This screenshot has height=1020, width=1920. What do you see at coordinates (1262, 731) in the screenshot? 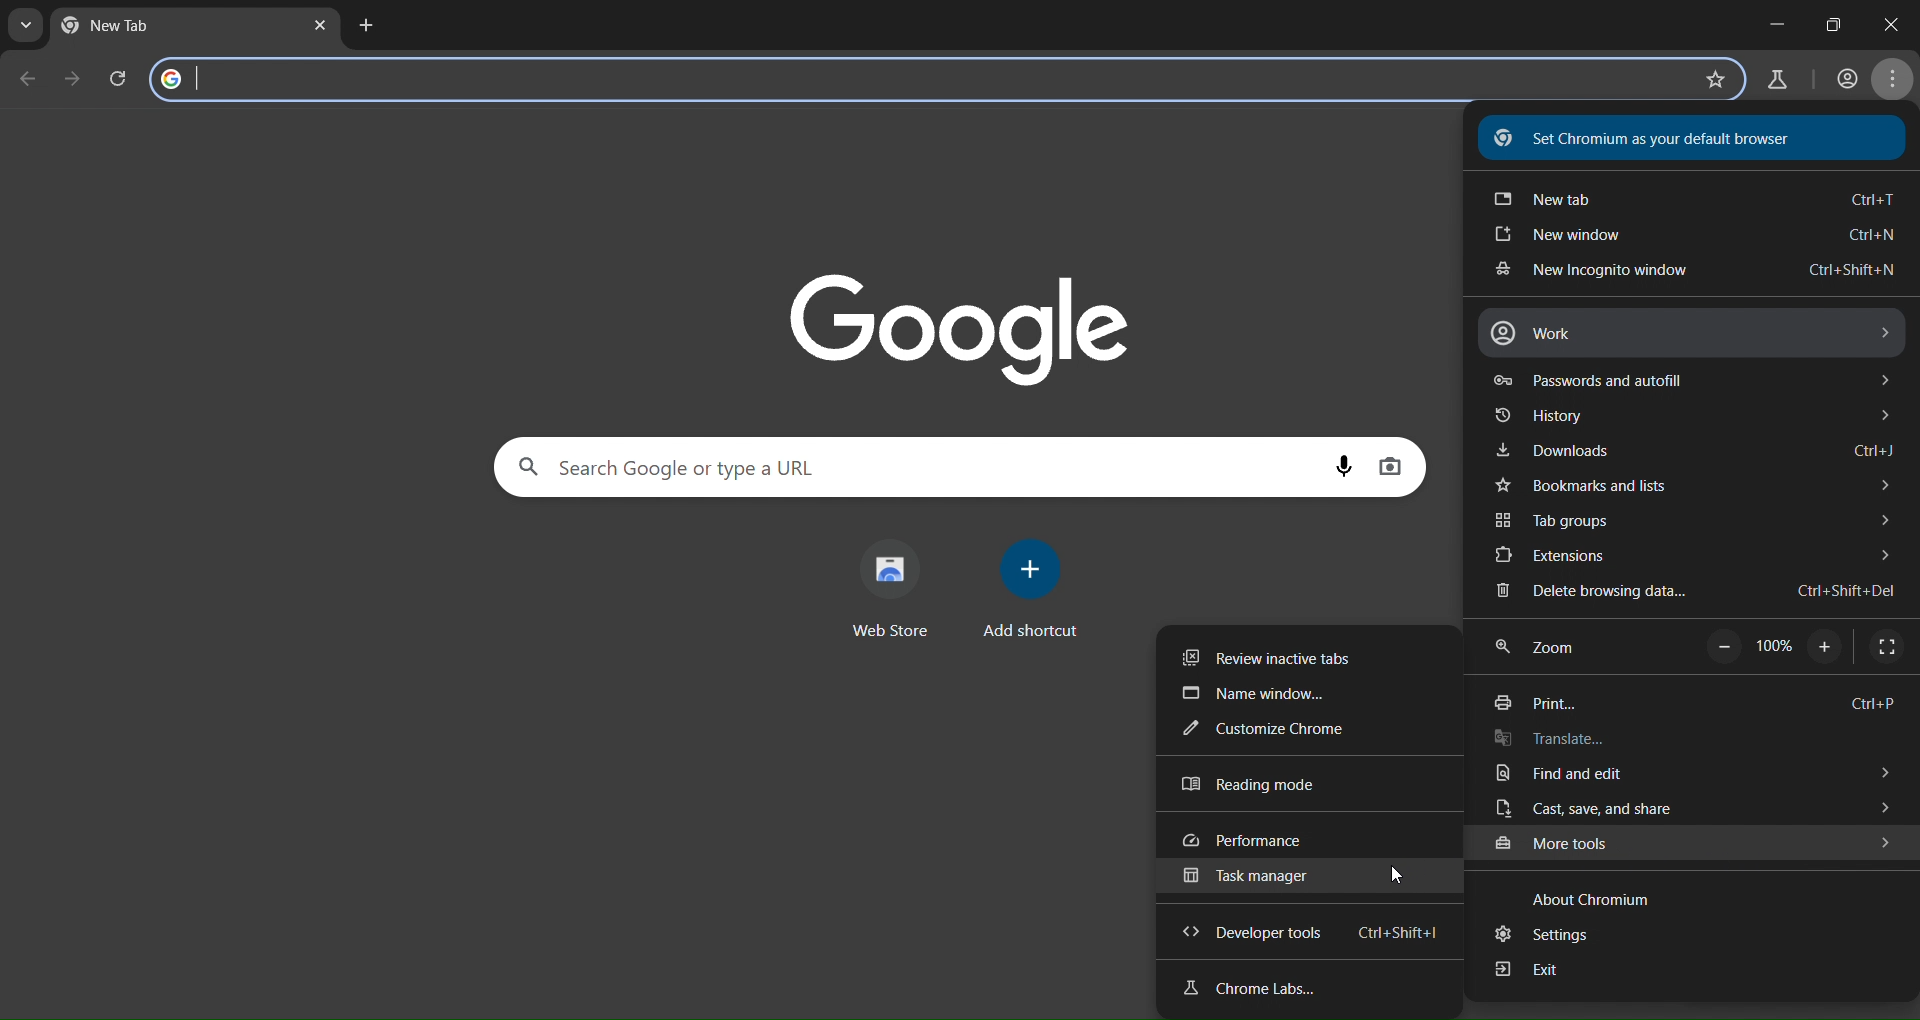
I see `customize window` at bounding box center [1262, 731].